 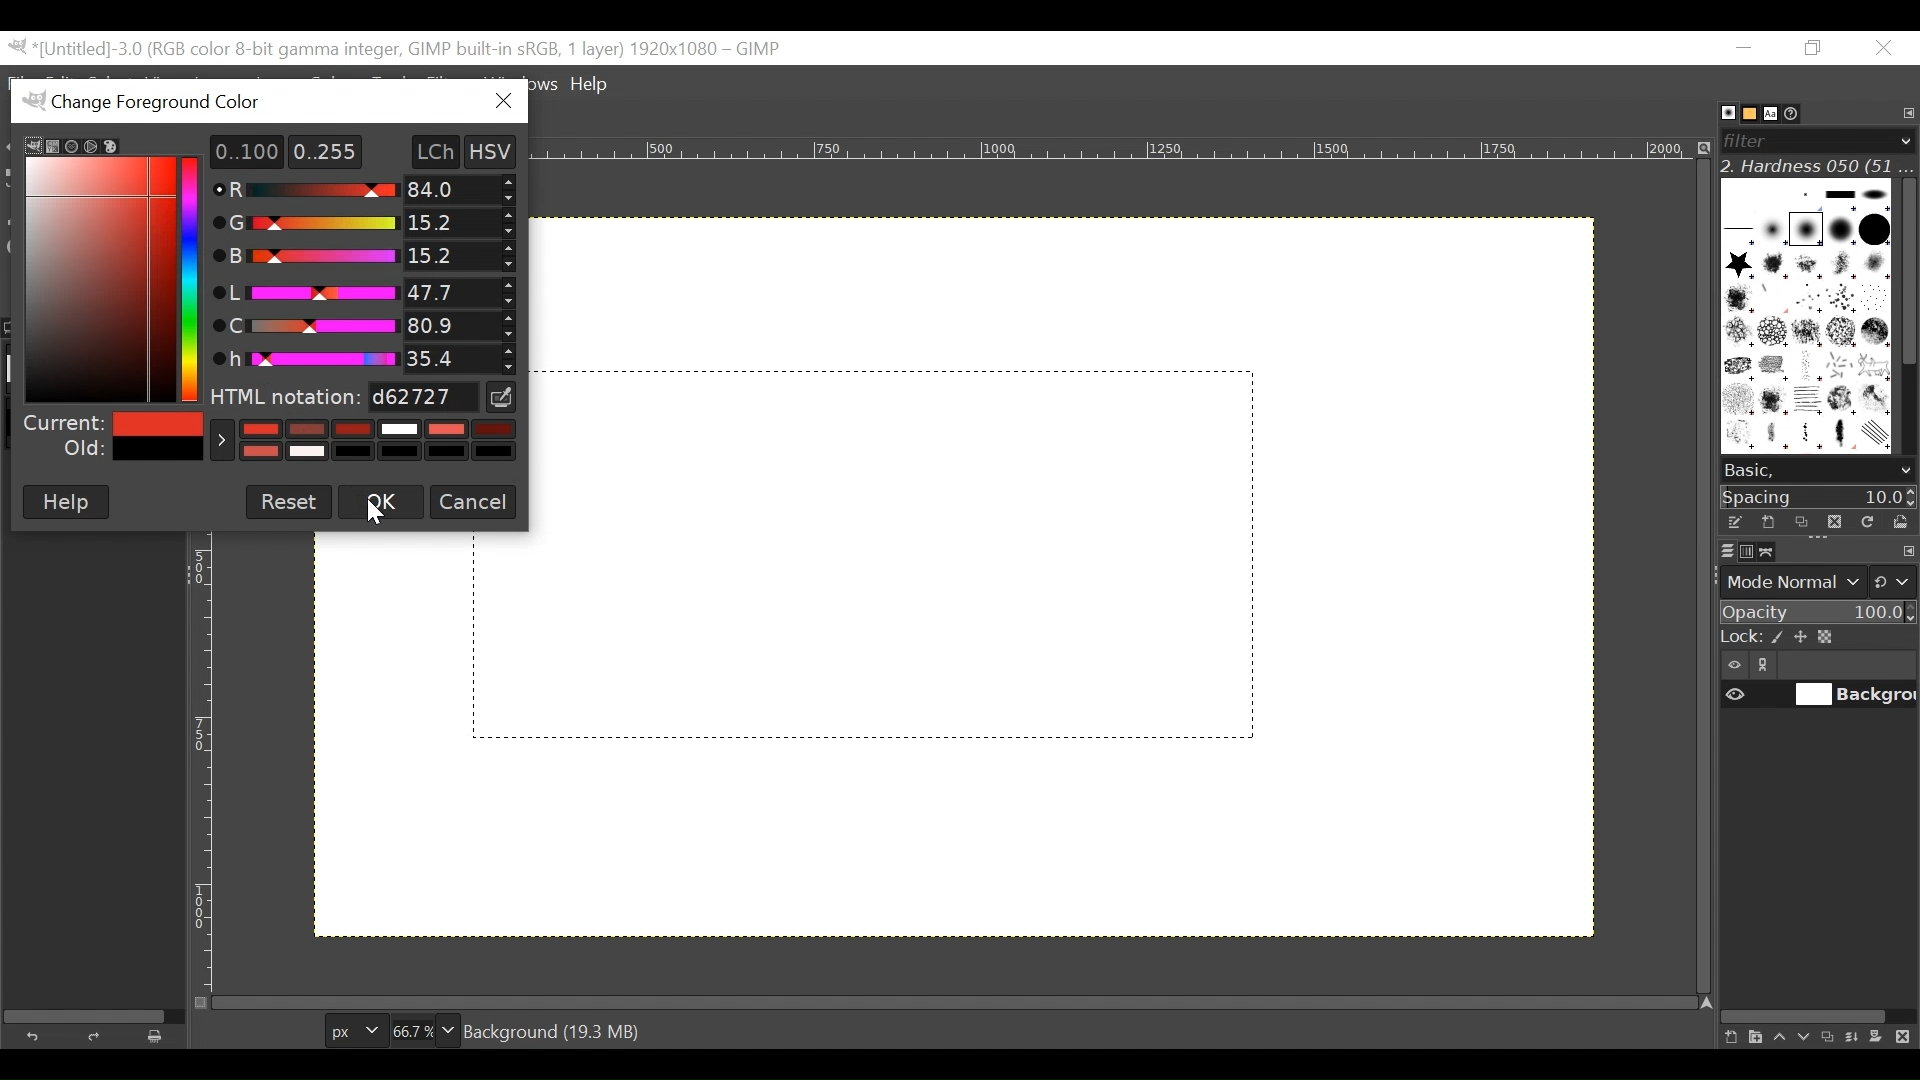 What do you see at coordinates (1896, 522) in the screenshot?
I see `Open` at bounding box center [1896, 522].